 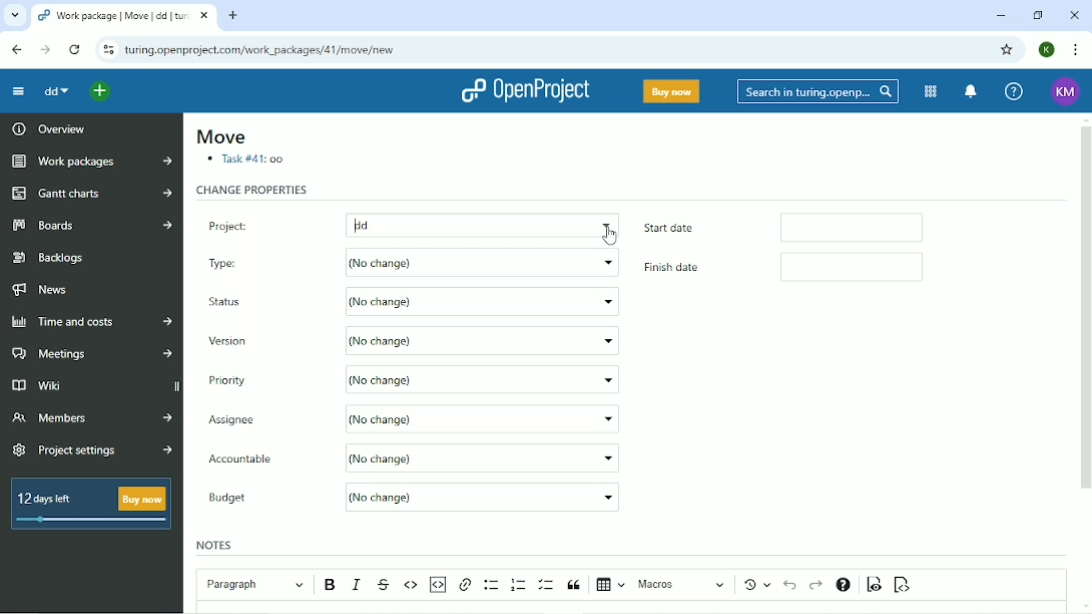 I want to click on Assignee, so click(x=265, y=419).